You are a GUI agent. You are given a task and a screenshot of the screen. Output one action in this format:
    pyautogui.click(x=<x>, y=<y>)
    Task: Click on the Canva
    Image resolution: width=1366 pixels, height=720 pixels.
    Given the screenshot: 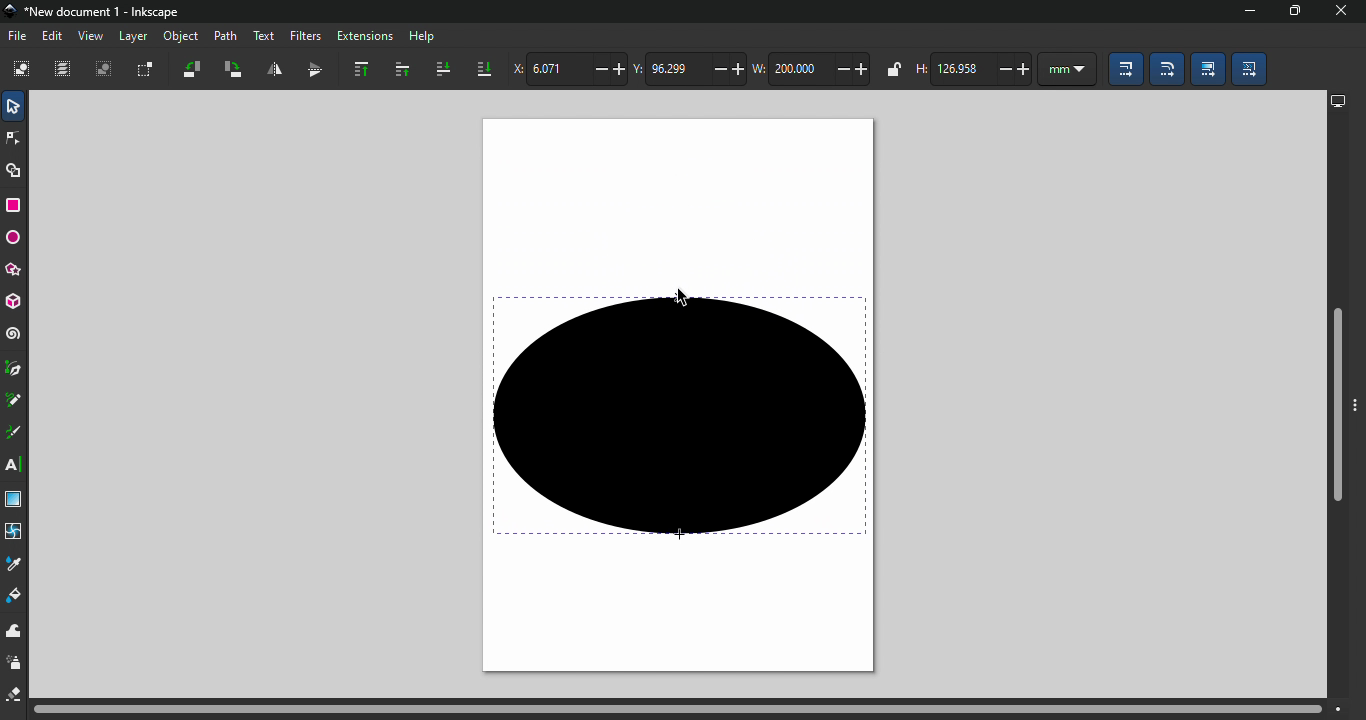 What is the action you would take?
    pyautogui.click(x=686, y=397)
    